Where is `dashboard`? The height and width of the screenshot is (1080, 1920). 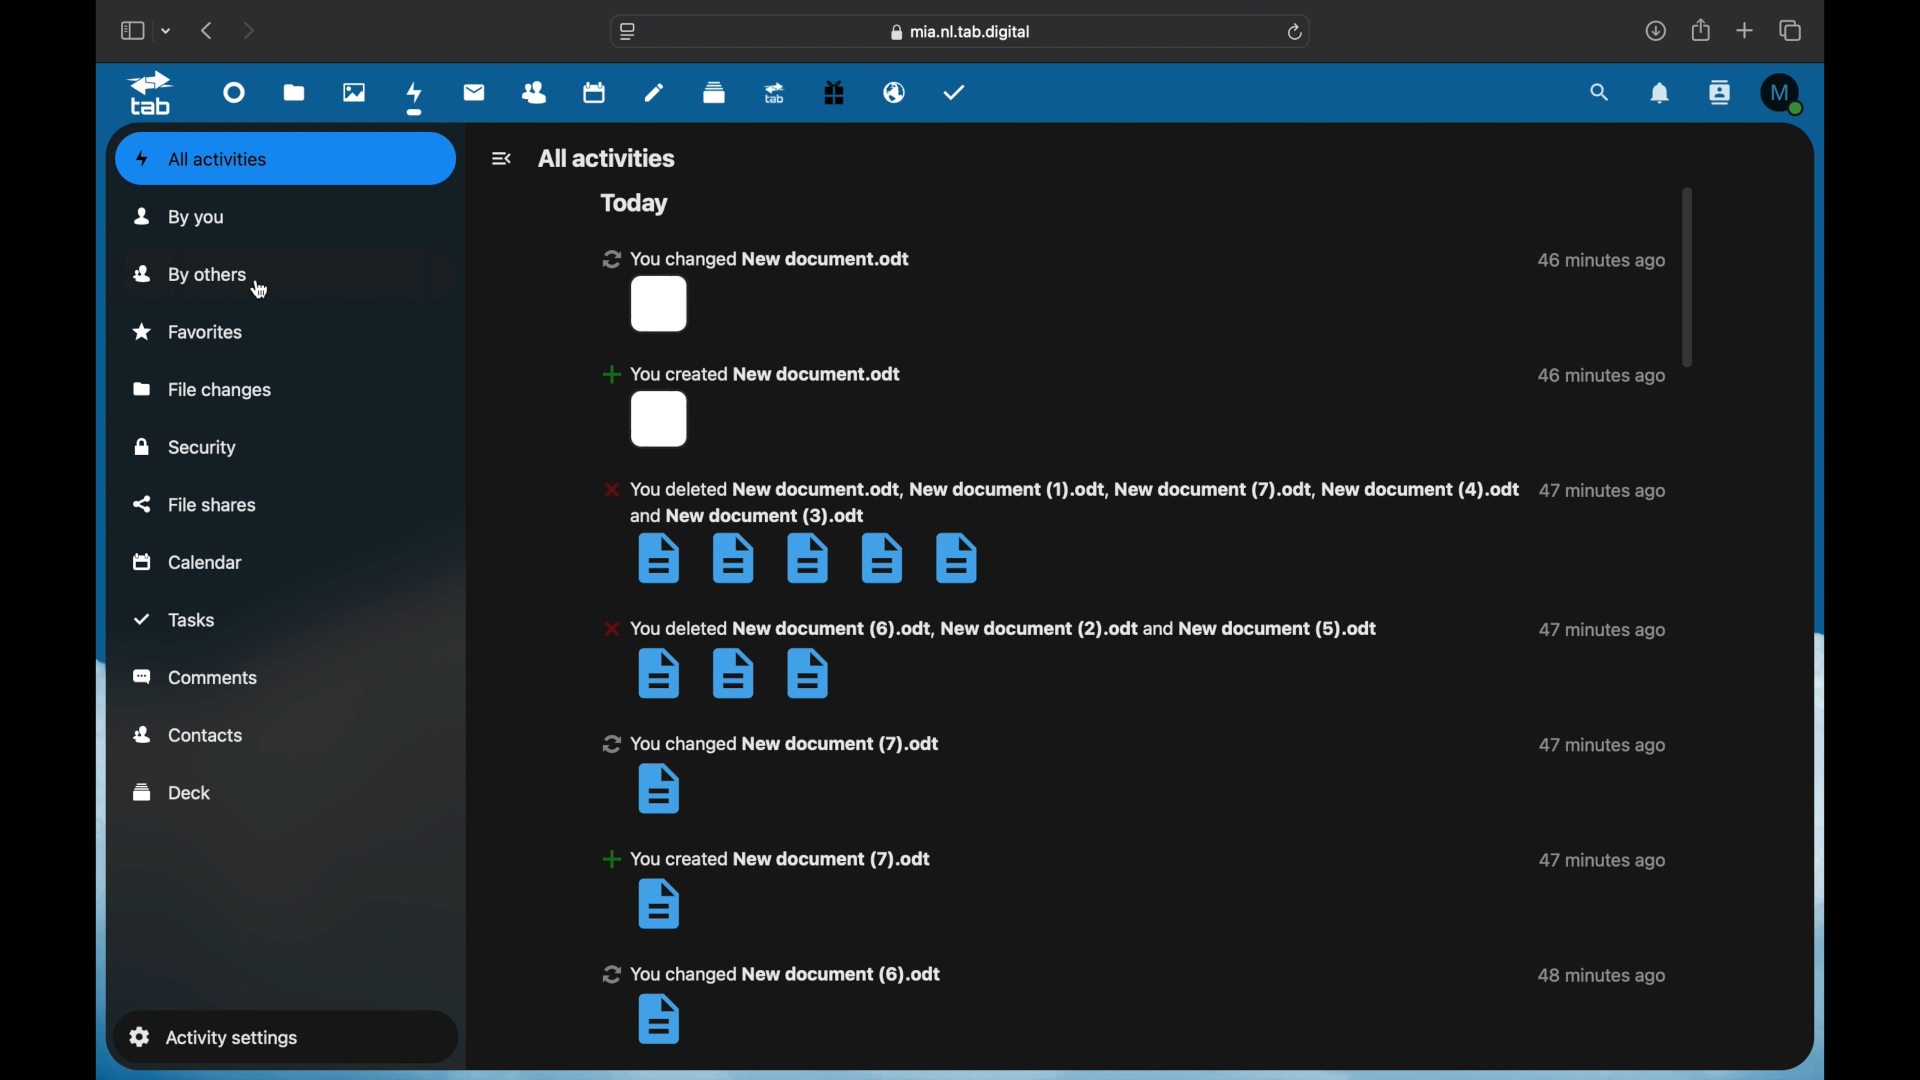
dashboard is located at coordinates (235, 93).